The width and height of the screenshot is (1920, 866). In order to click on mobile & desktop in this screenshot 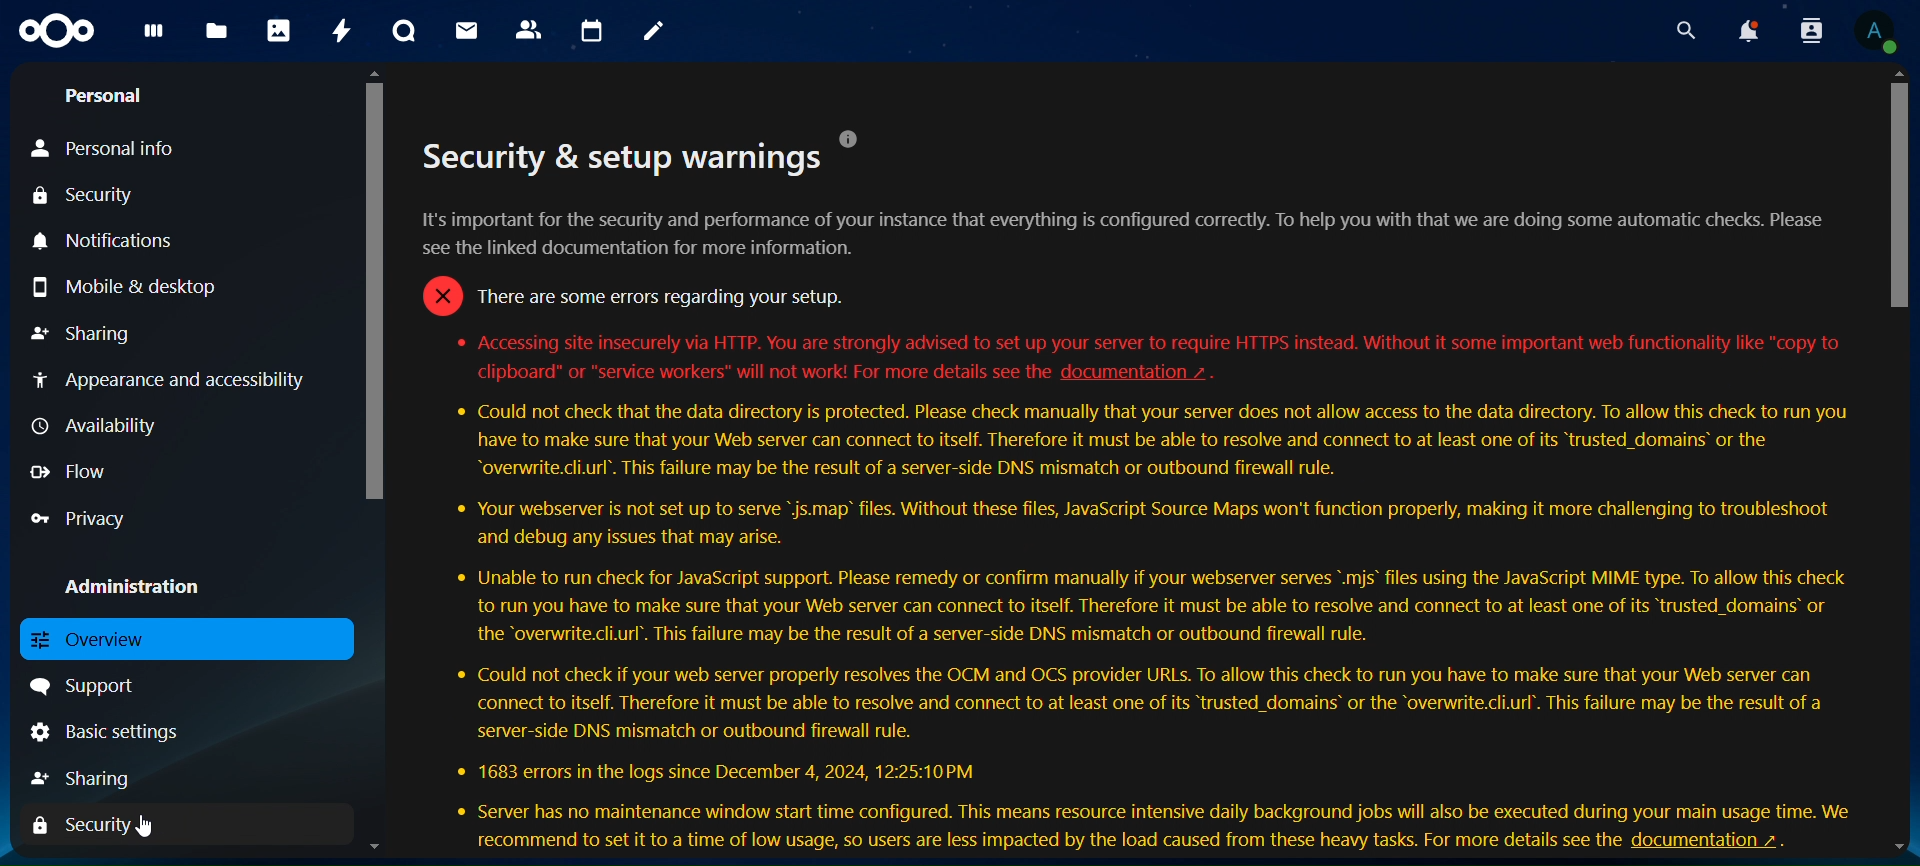, I will do `click(134, 286)`.